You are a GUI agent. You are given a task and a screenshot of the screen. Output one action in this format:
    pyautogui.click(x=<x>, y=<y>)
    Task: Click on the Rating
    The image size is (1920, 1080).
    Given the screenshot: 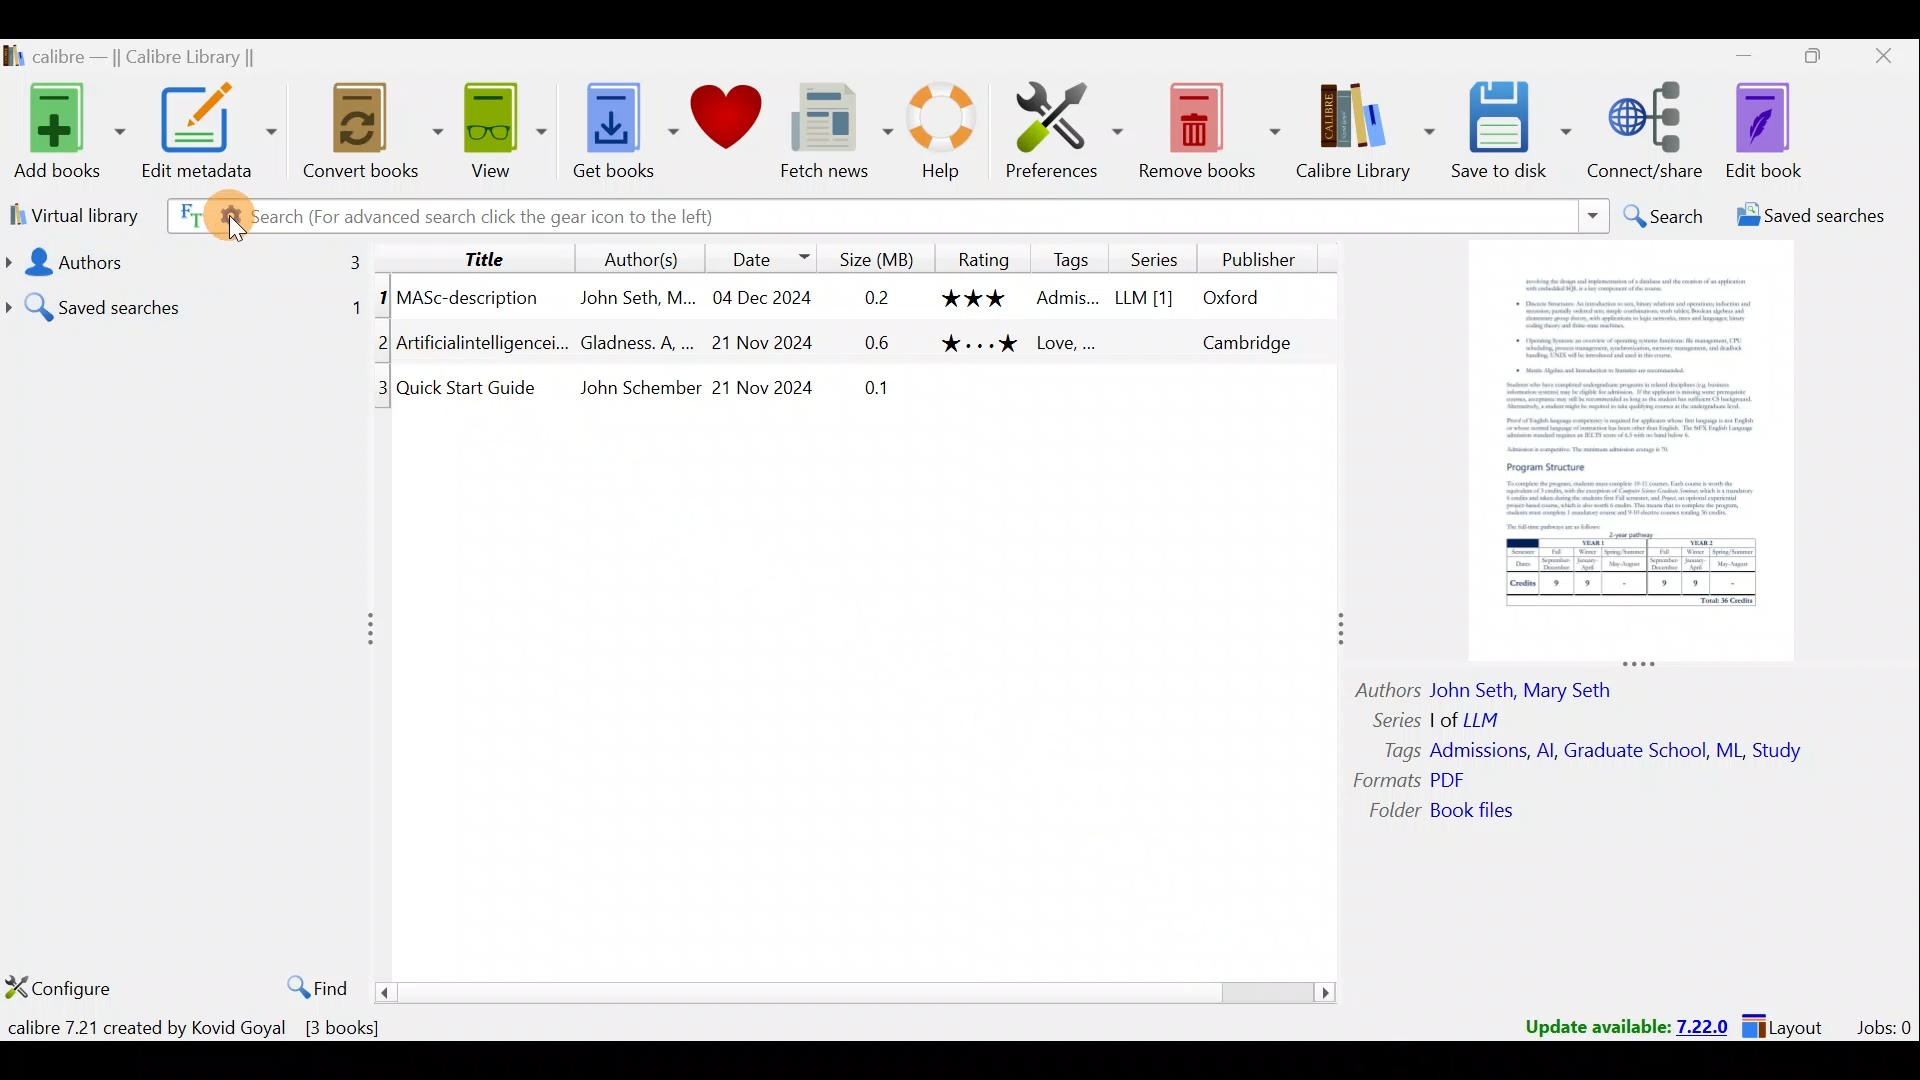 What is the action you would take?
    pyautogui.click(x=979, y=257)
    